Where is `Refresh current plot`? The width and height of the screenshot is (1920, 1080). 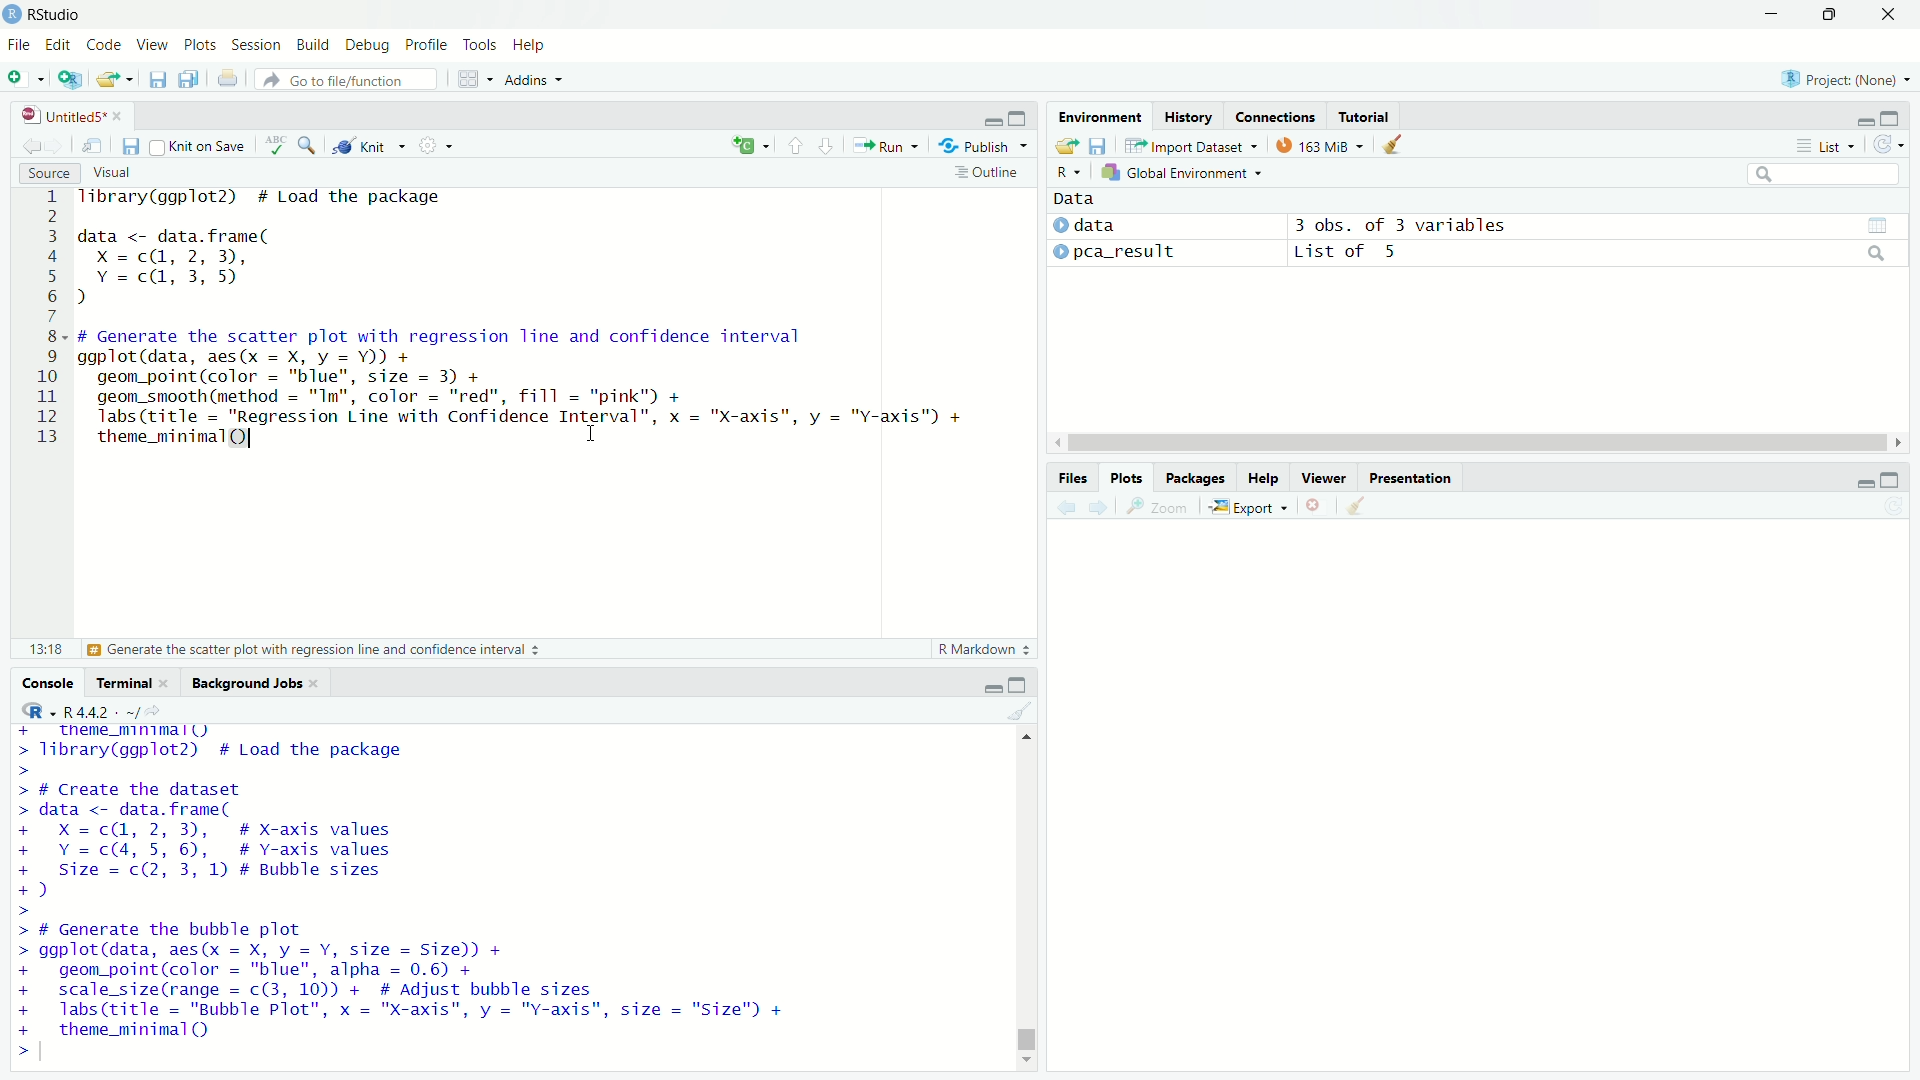
Refresh current plot is located at coordinates (1894, 505).